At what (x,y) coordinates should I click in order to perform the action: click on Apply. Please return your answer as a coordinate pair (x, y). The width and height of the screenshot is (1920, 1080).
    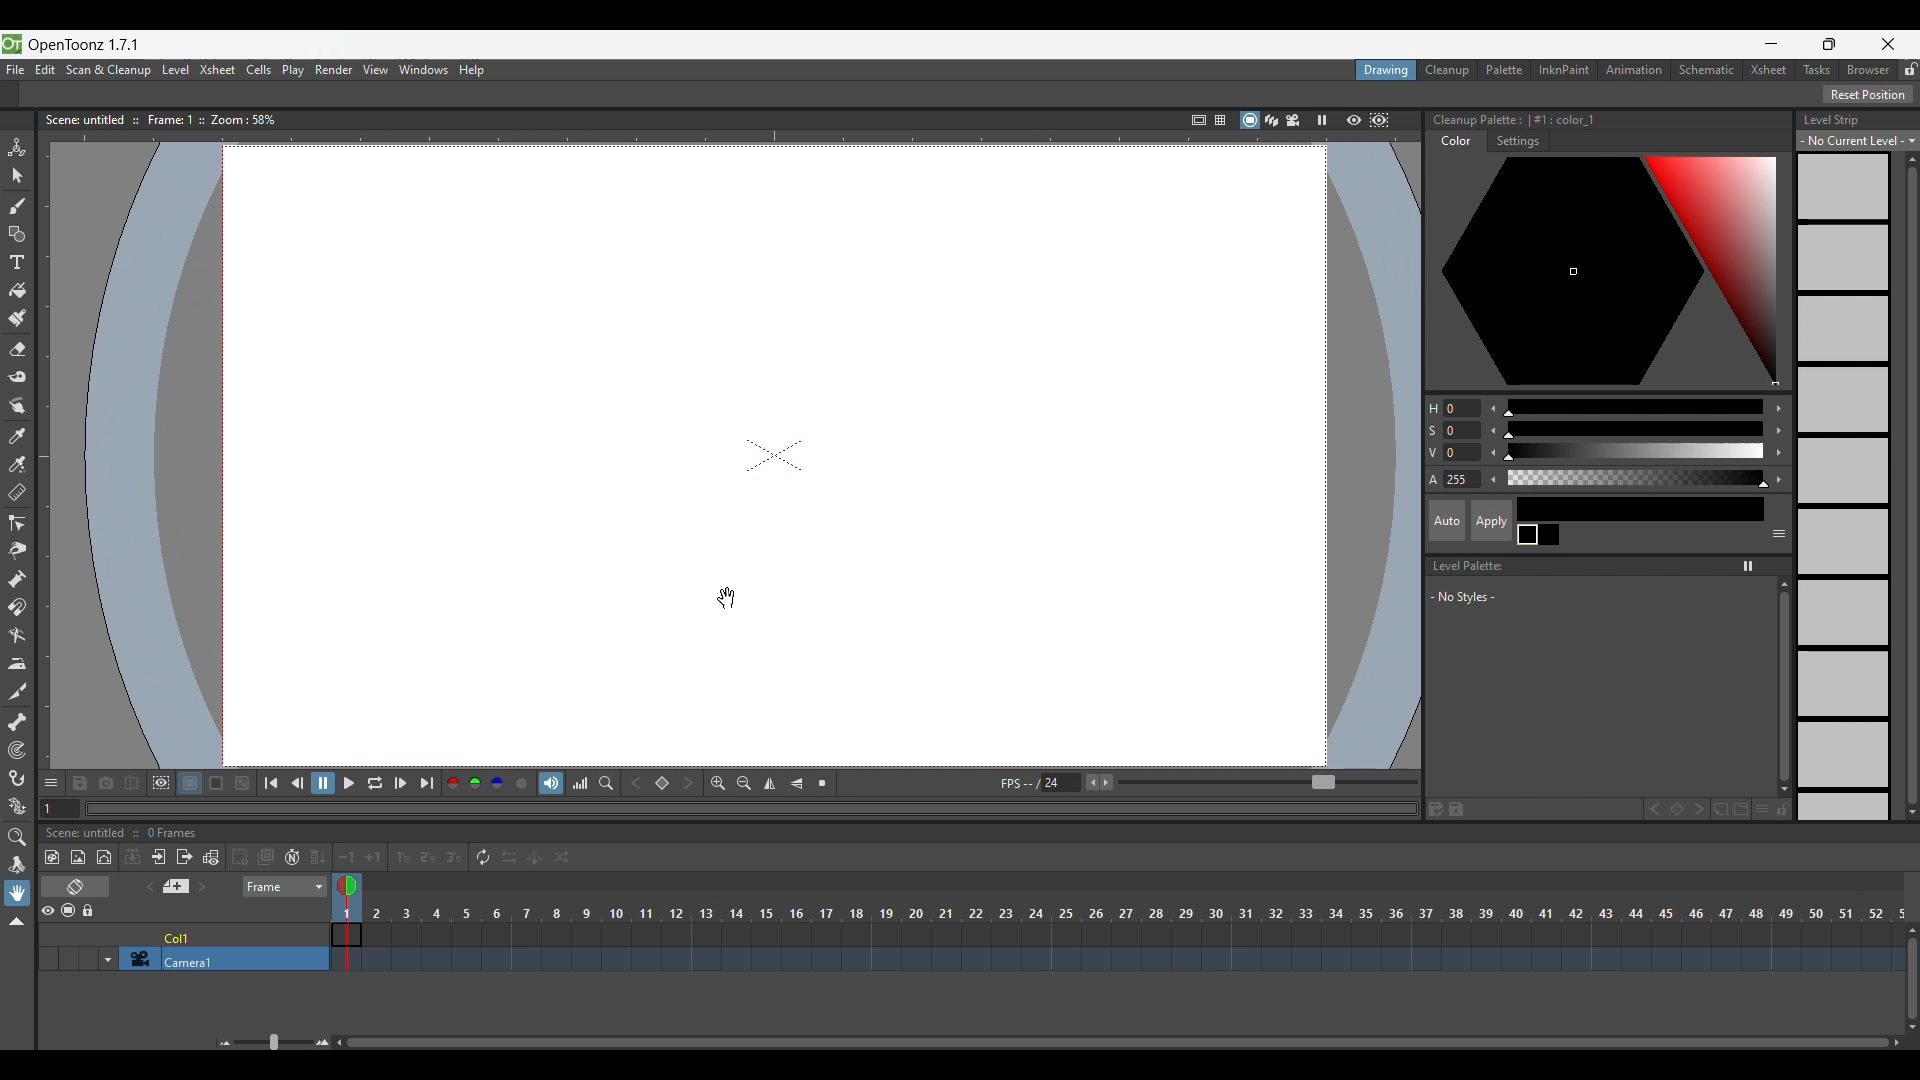
    Looking at the image, I should click on (1492, 521).